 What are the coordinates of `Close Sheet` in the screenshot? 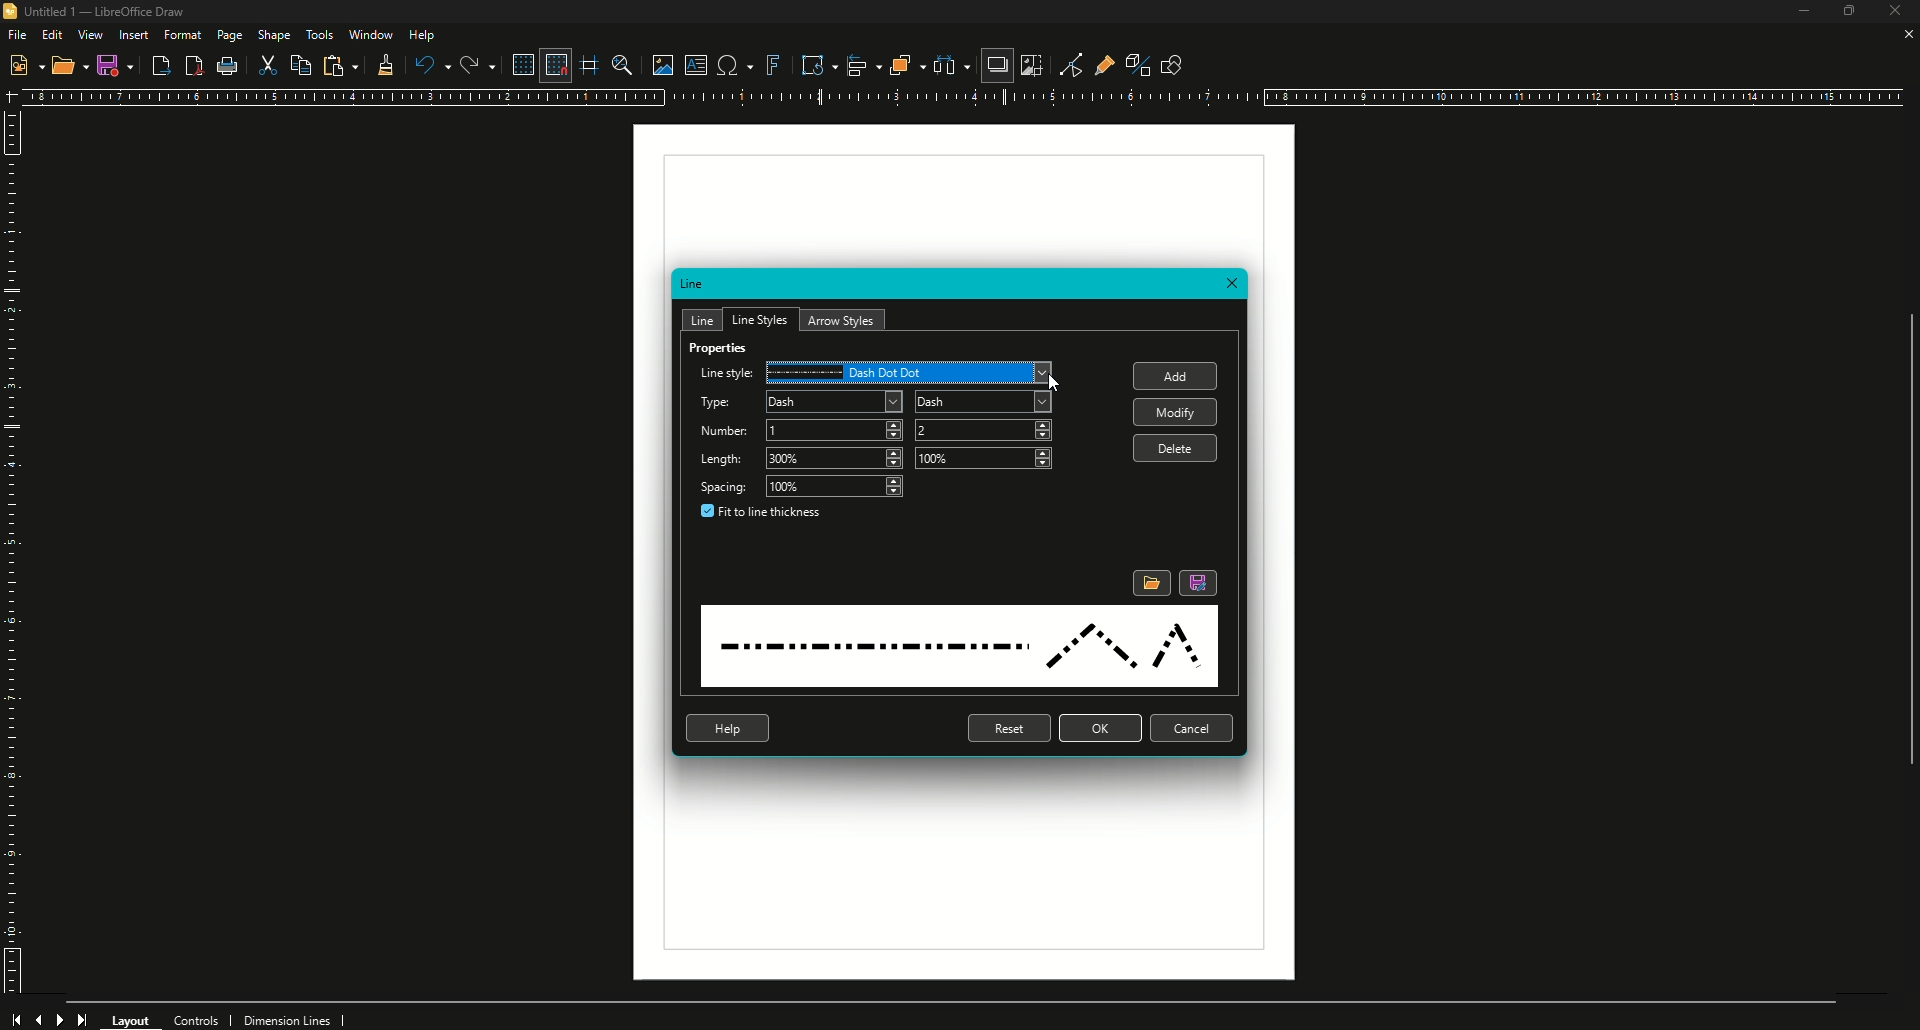 It's located at (1905, 35).